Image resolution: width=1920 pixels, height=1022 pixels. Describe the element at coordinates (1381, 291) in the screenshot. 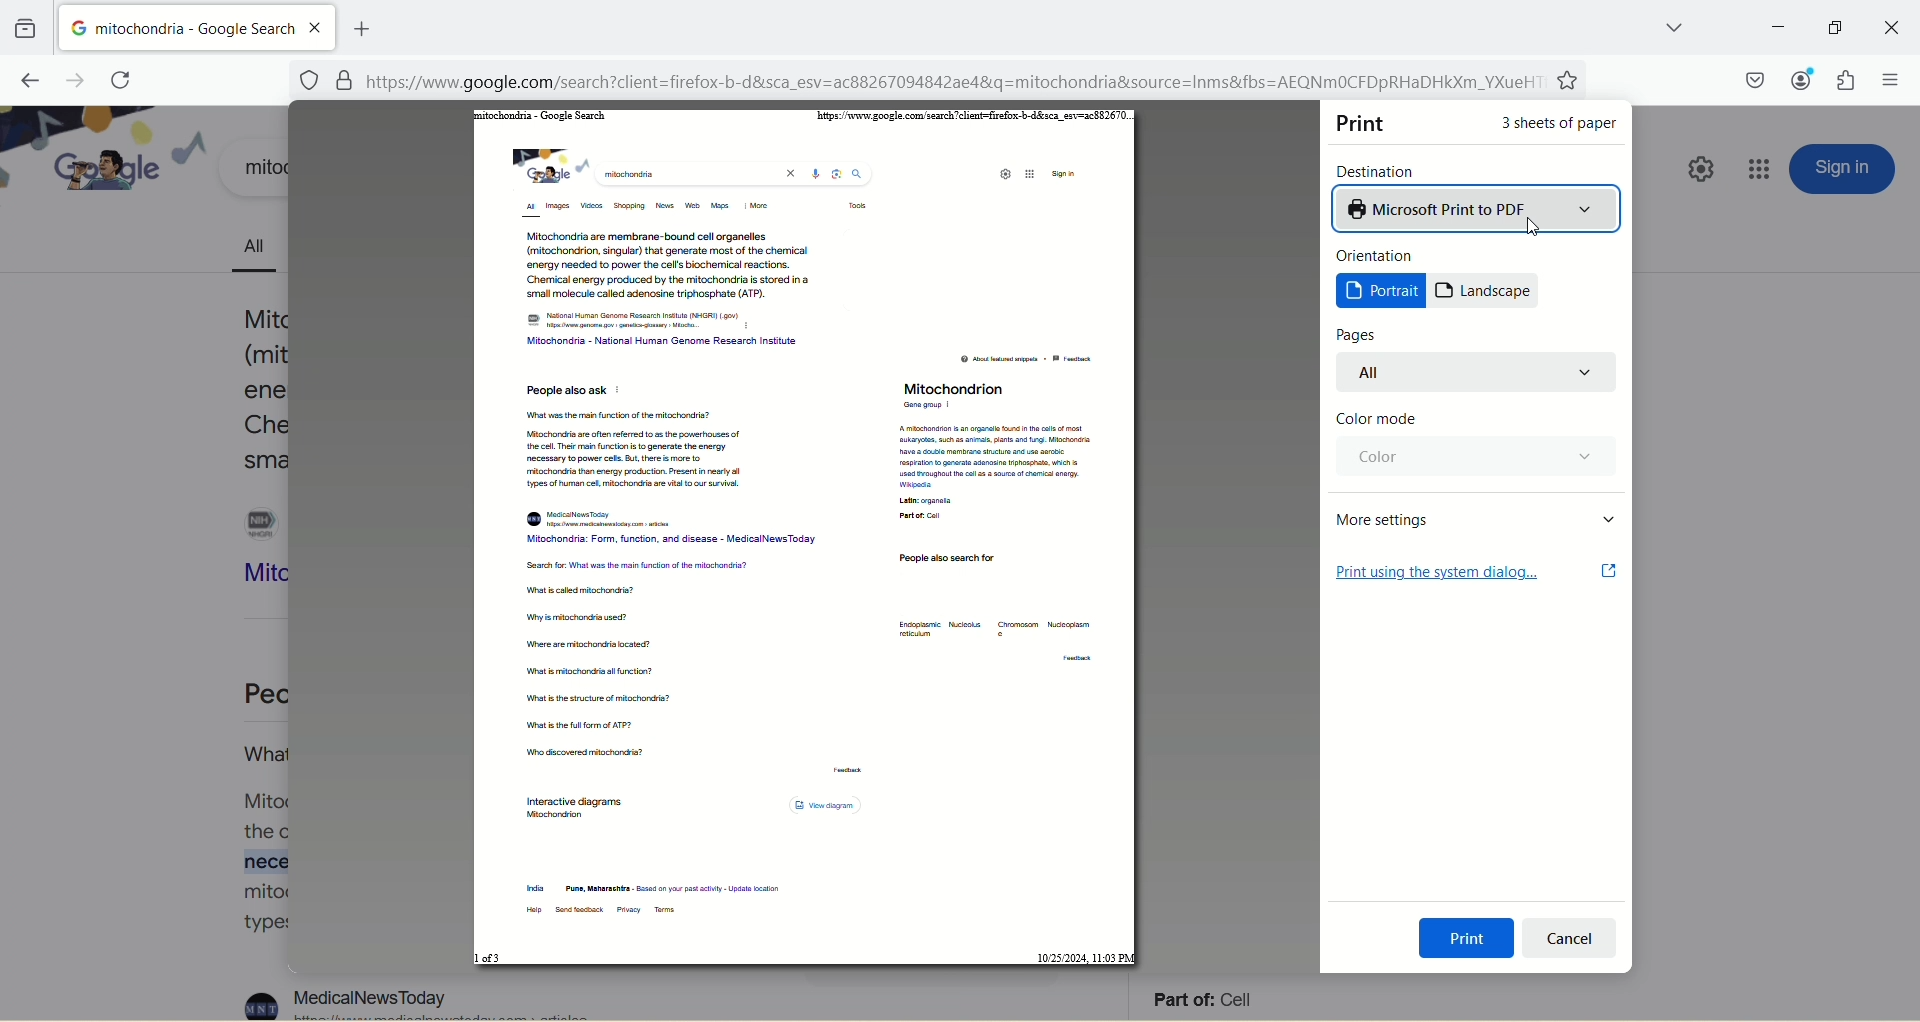

I see `portrait` at that location.